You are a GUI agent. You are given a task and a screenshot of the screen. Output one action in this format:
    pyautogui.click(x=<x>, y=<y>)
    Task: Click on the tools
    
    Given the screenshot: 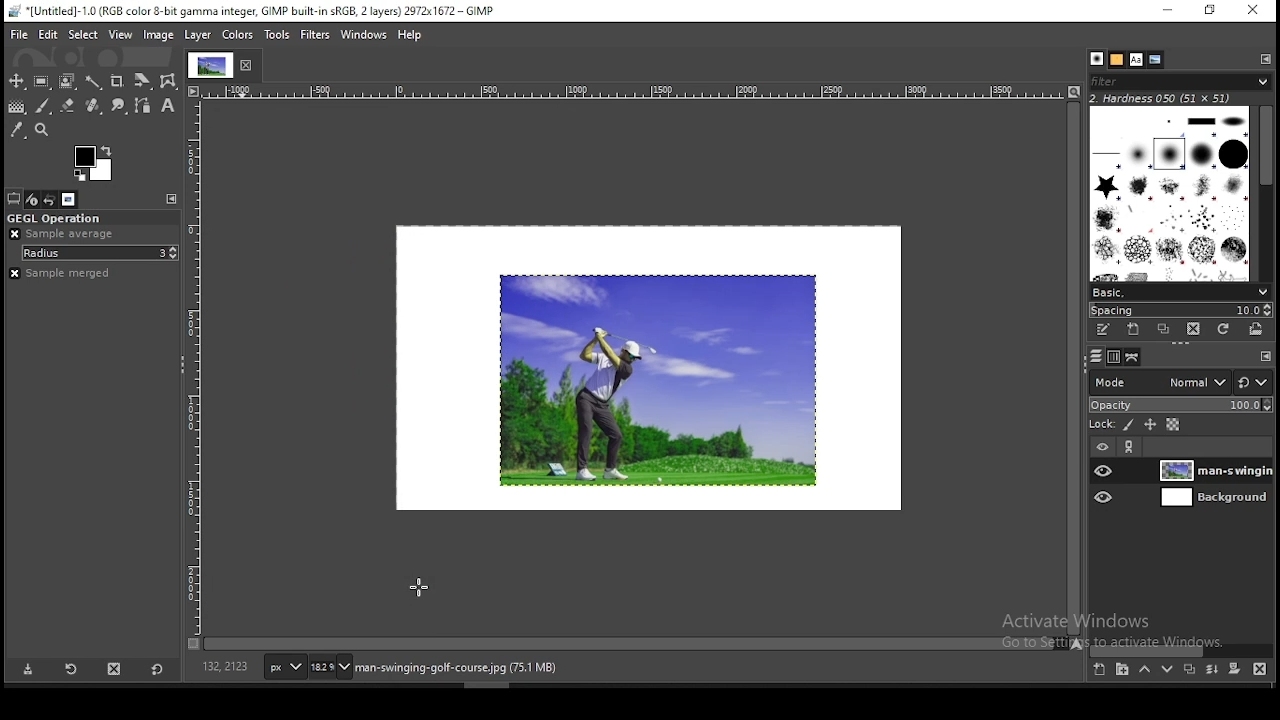 What is the action you would take?
    pyautogui.click(x=276, y=35)
    